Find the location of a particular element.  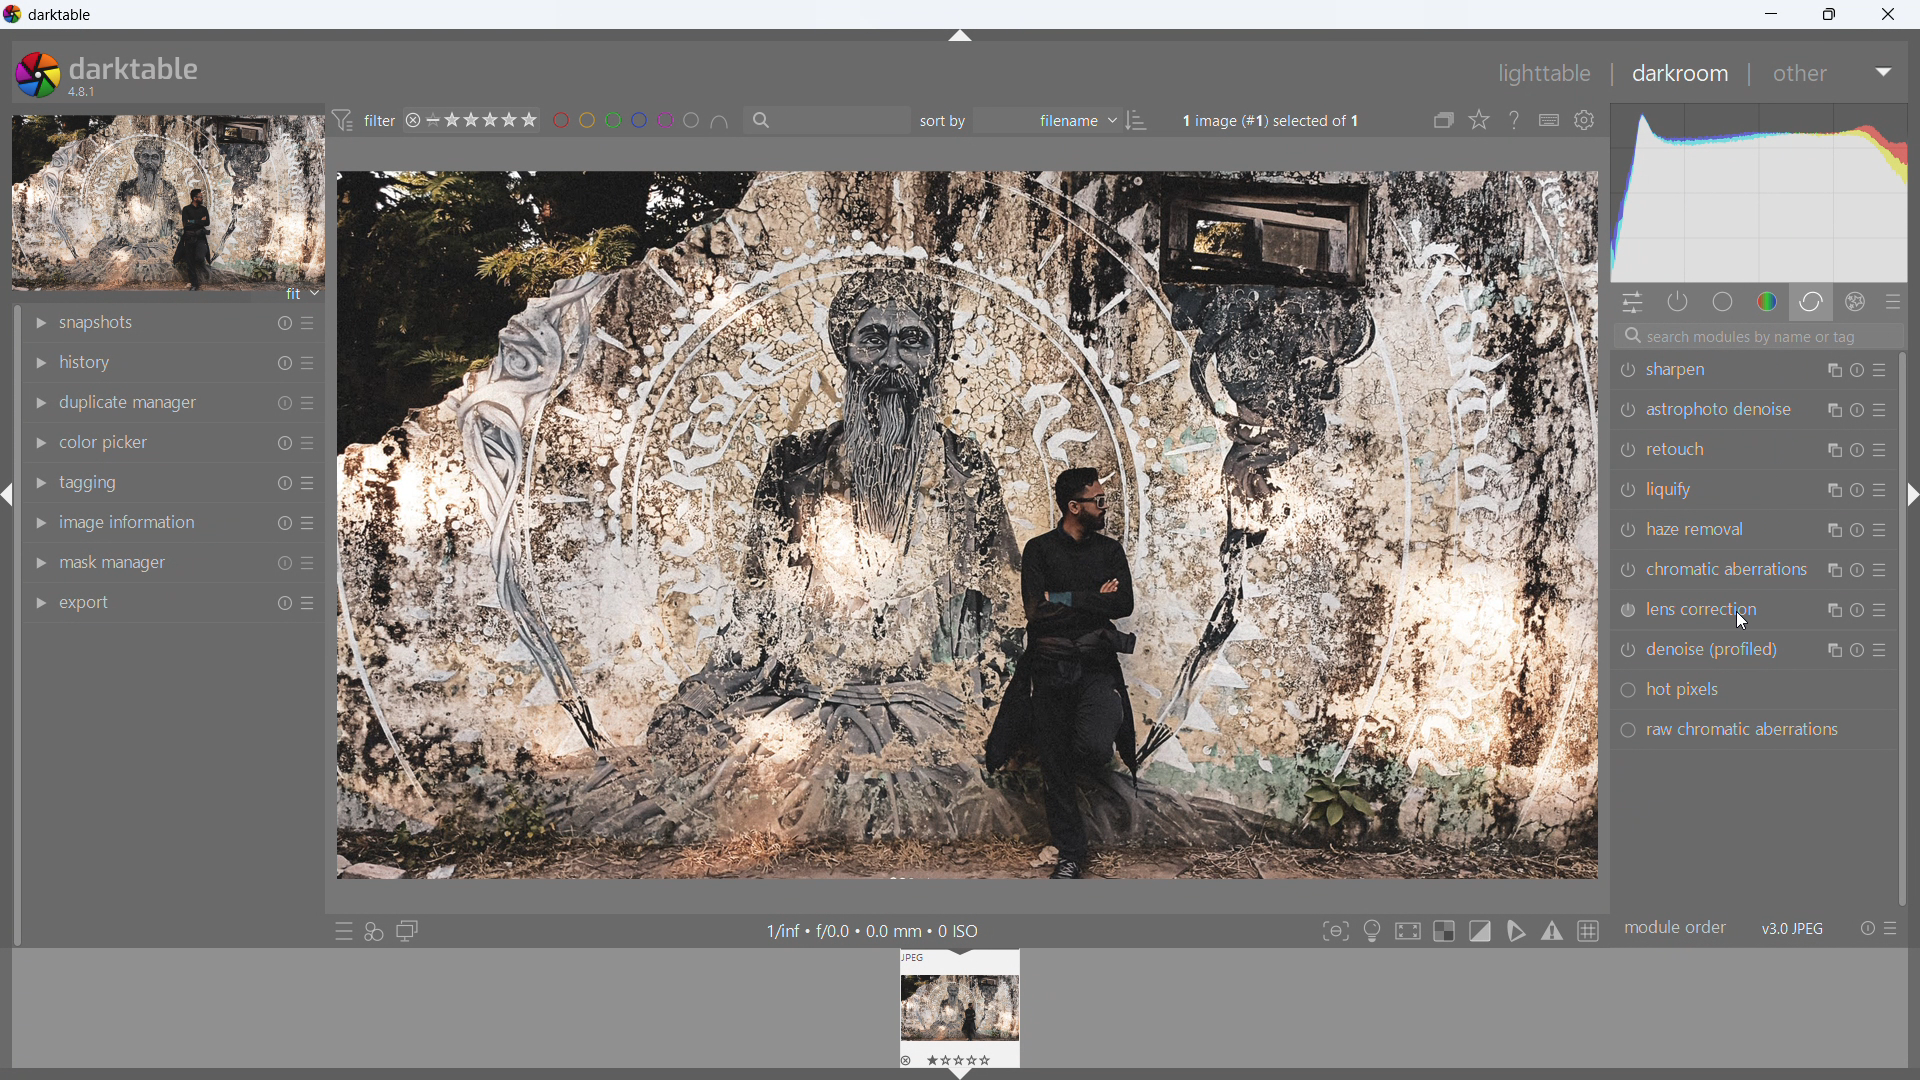

presets is located at coordinates (1884, 449).